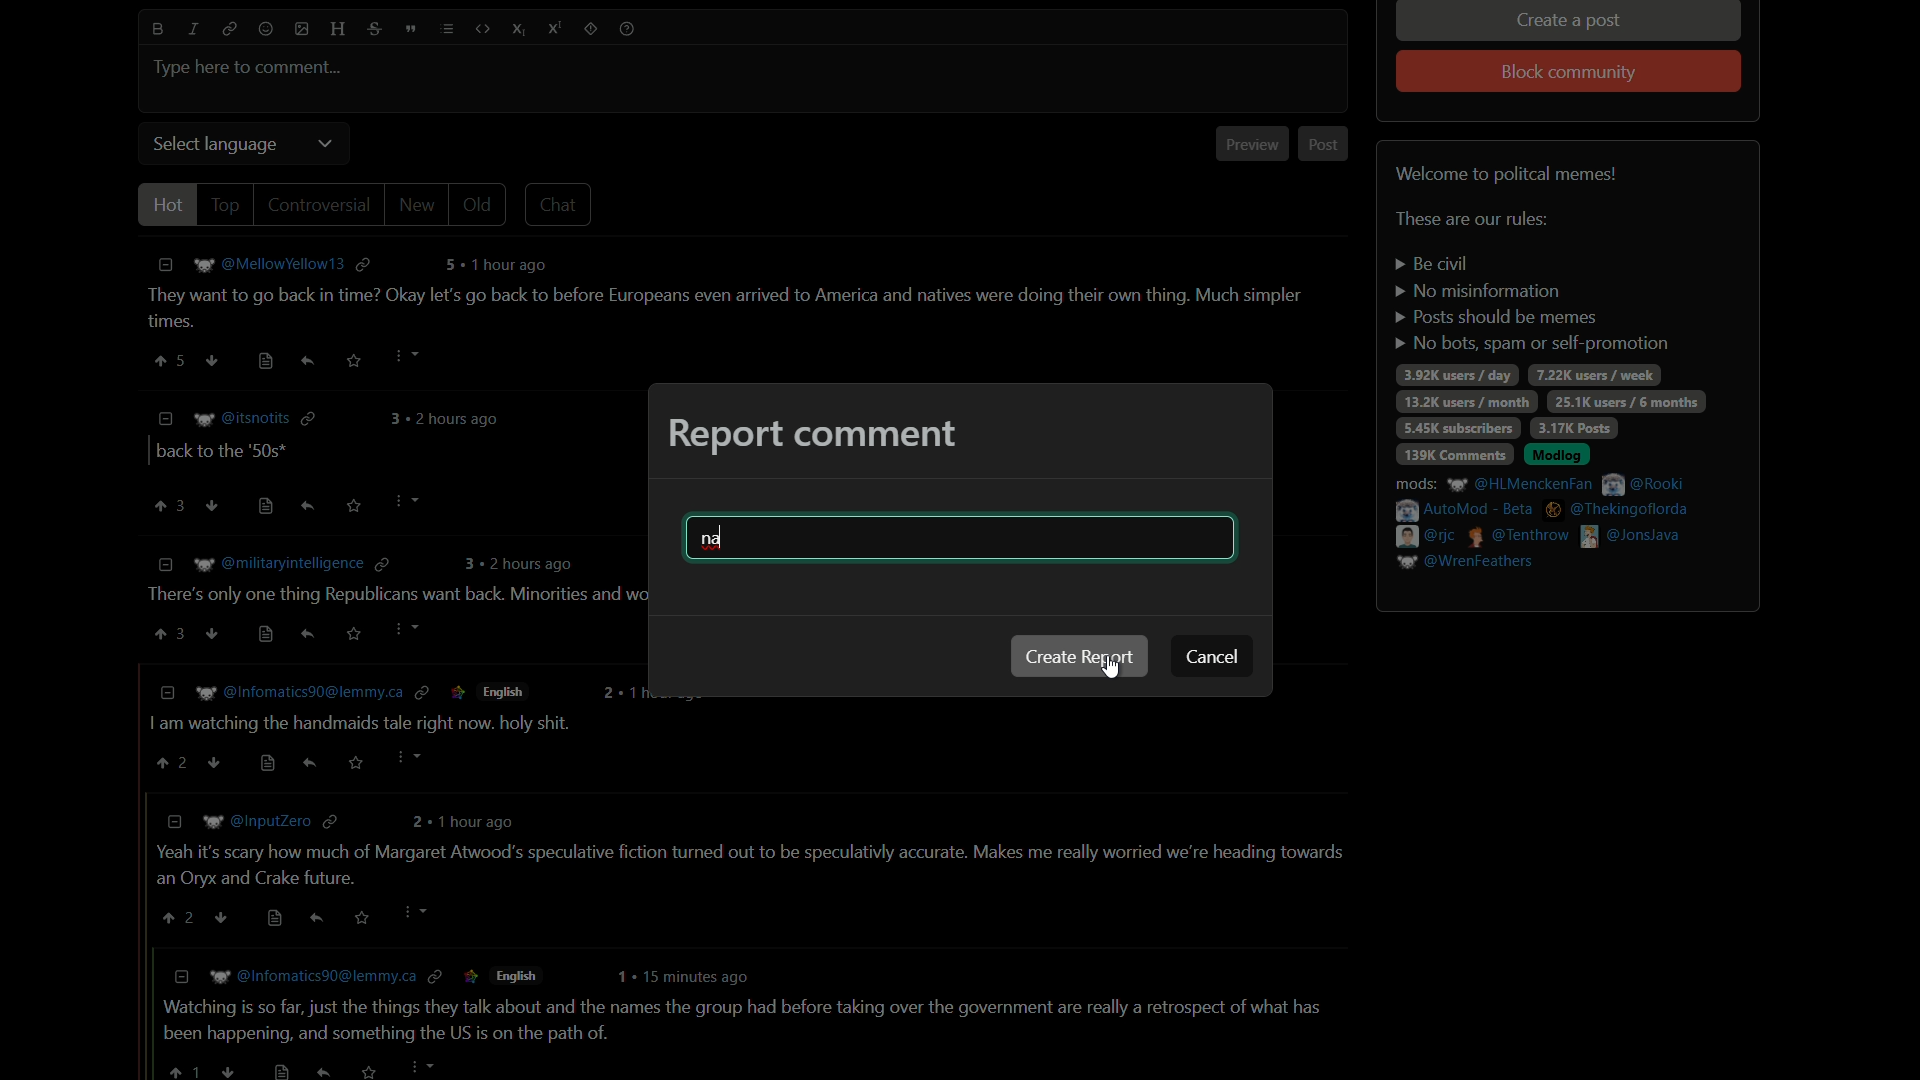  Describe the element at coordinates (1510, 174) in the screenshot. I see `welcome to political memes` at that location.